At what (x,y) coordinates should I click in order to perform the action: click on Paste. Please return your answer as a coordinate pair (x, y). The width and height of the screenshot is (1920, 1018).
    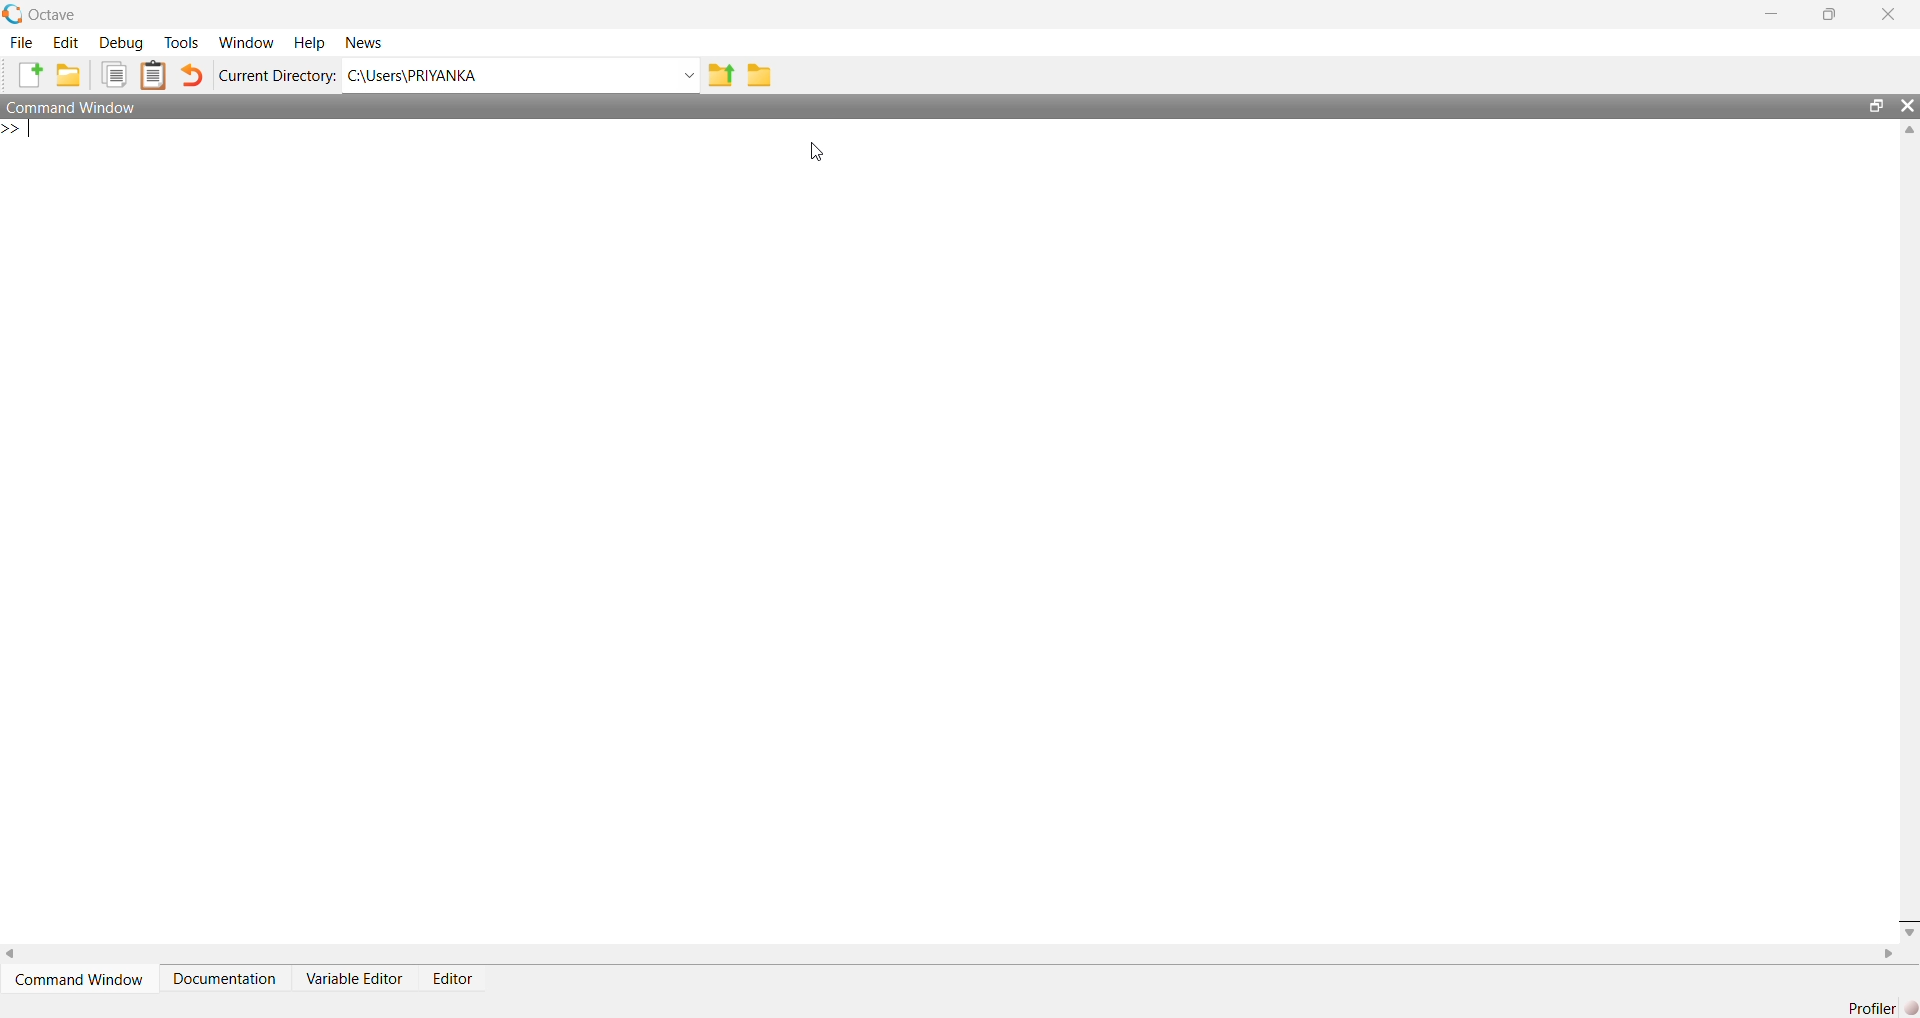
    Looking at the image, I should click on (154, 76).